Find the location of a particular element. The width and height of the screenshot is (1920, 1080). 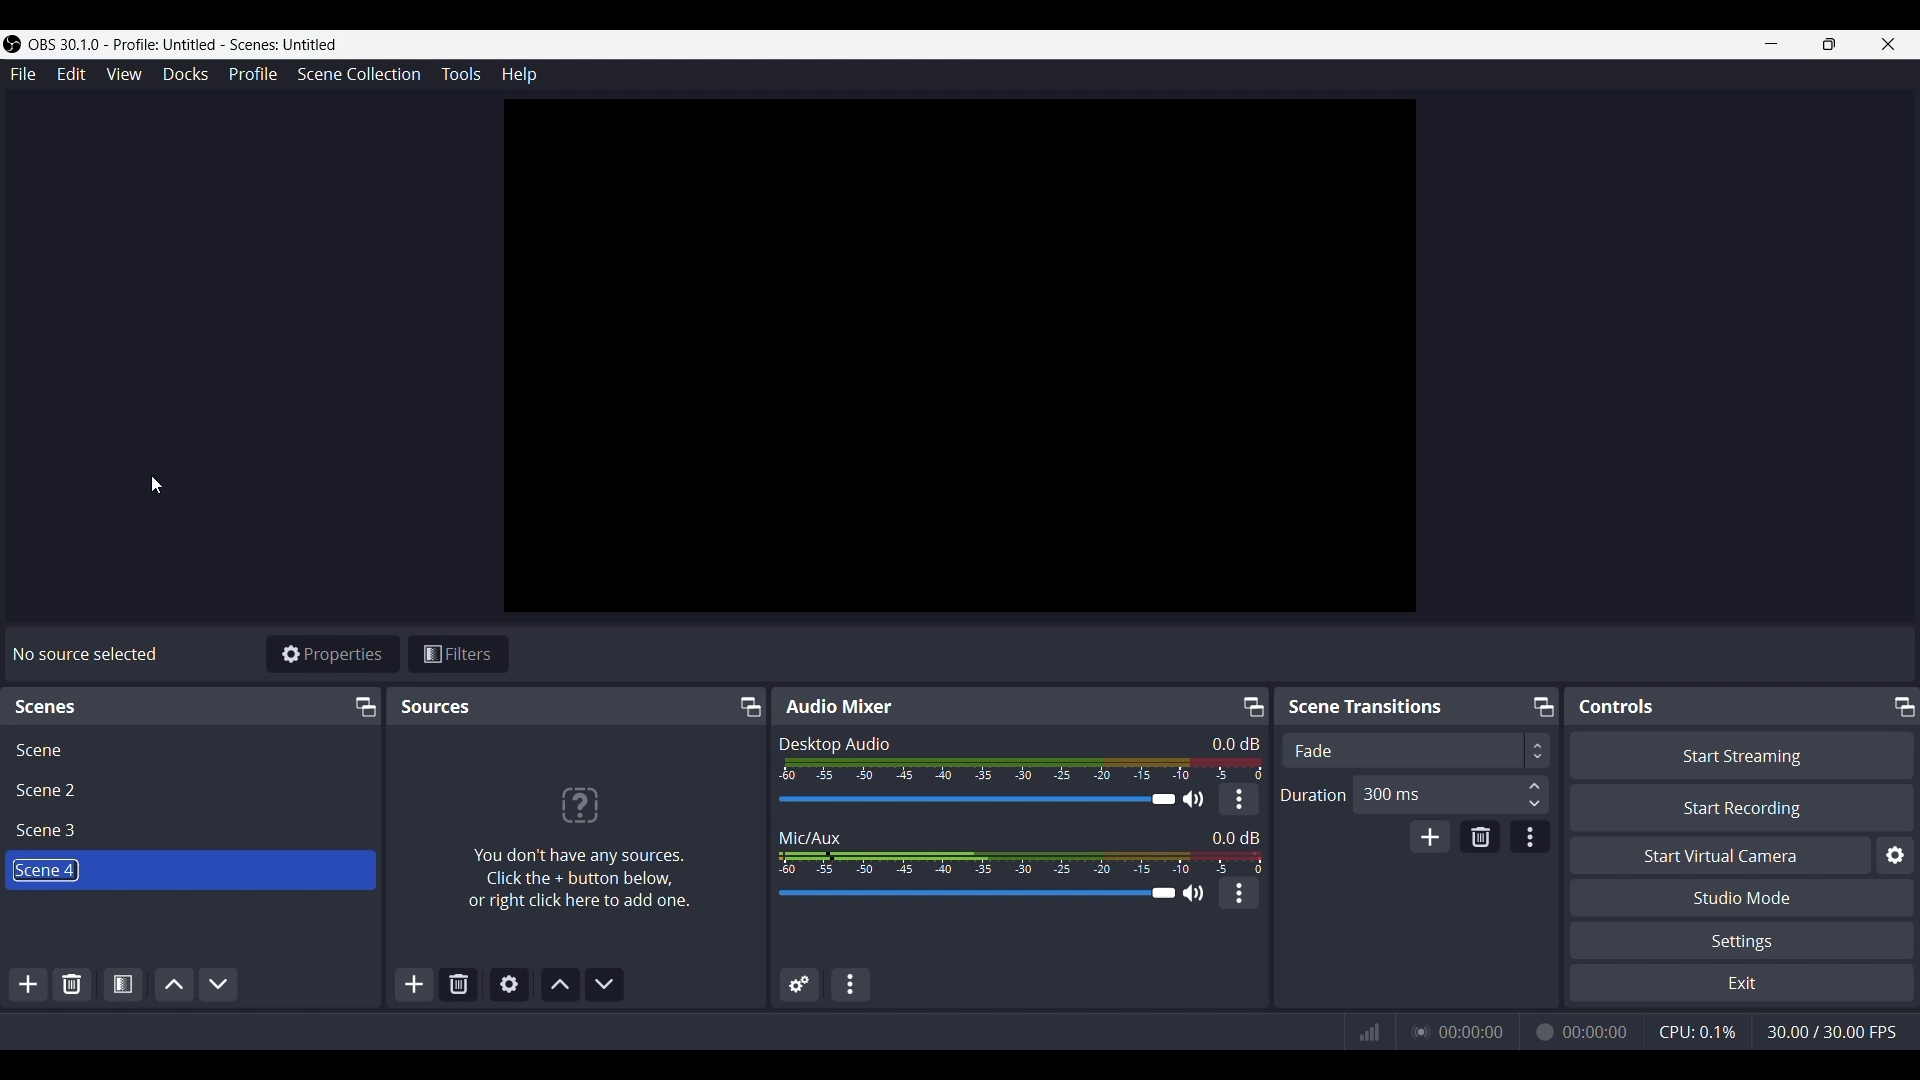

Move scene down is located at coordinates (219, 983).